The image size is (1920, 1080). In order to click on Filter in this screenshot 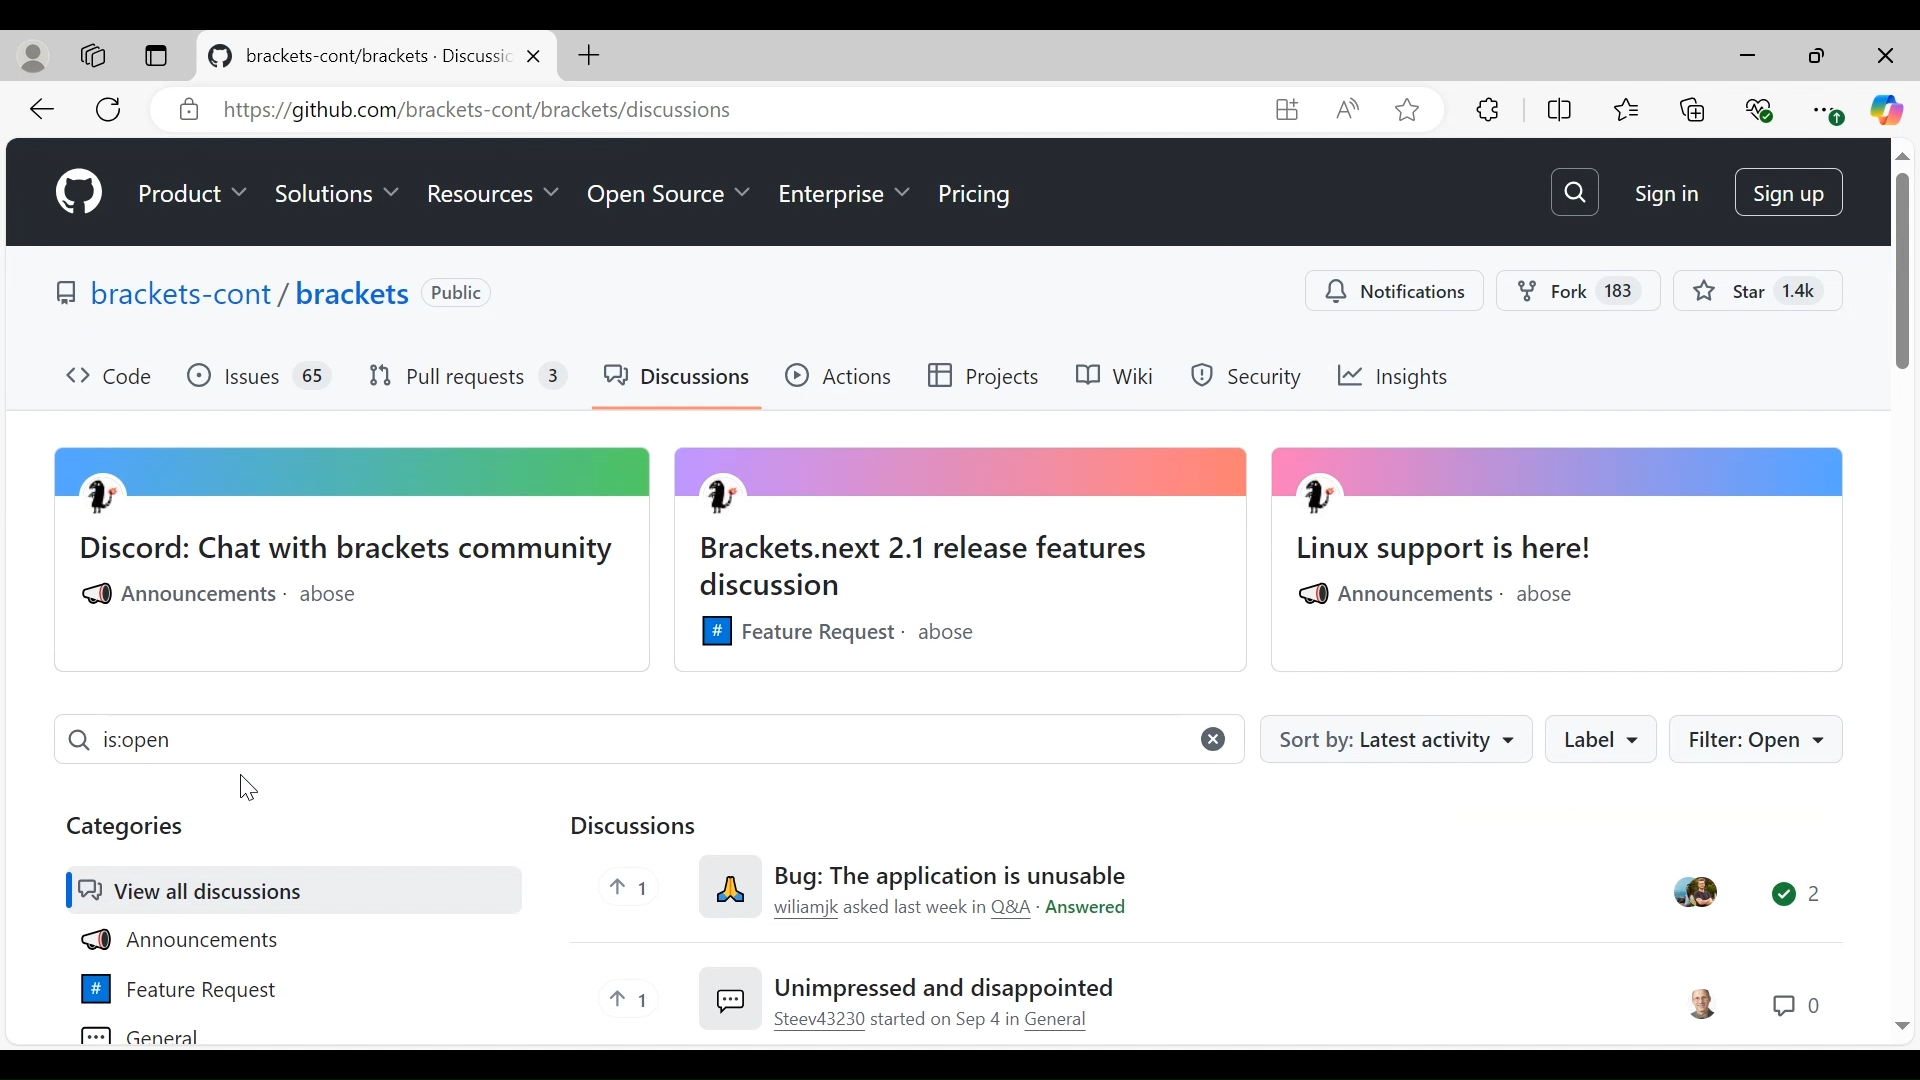, I will do `click(1753, 736)`.